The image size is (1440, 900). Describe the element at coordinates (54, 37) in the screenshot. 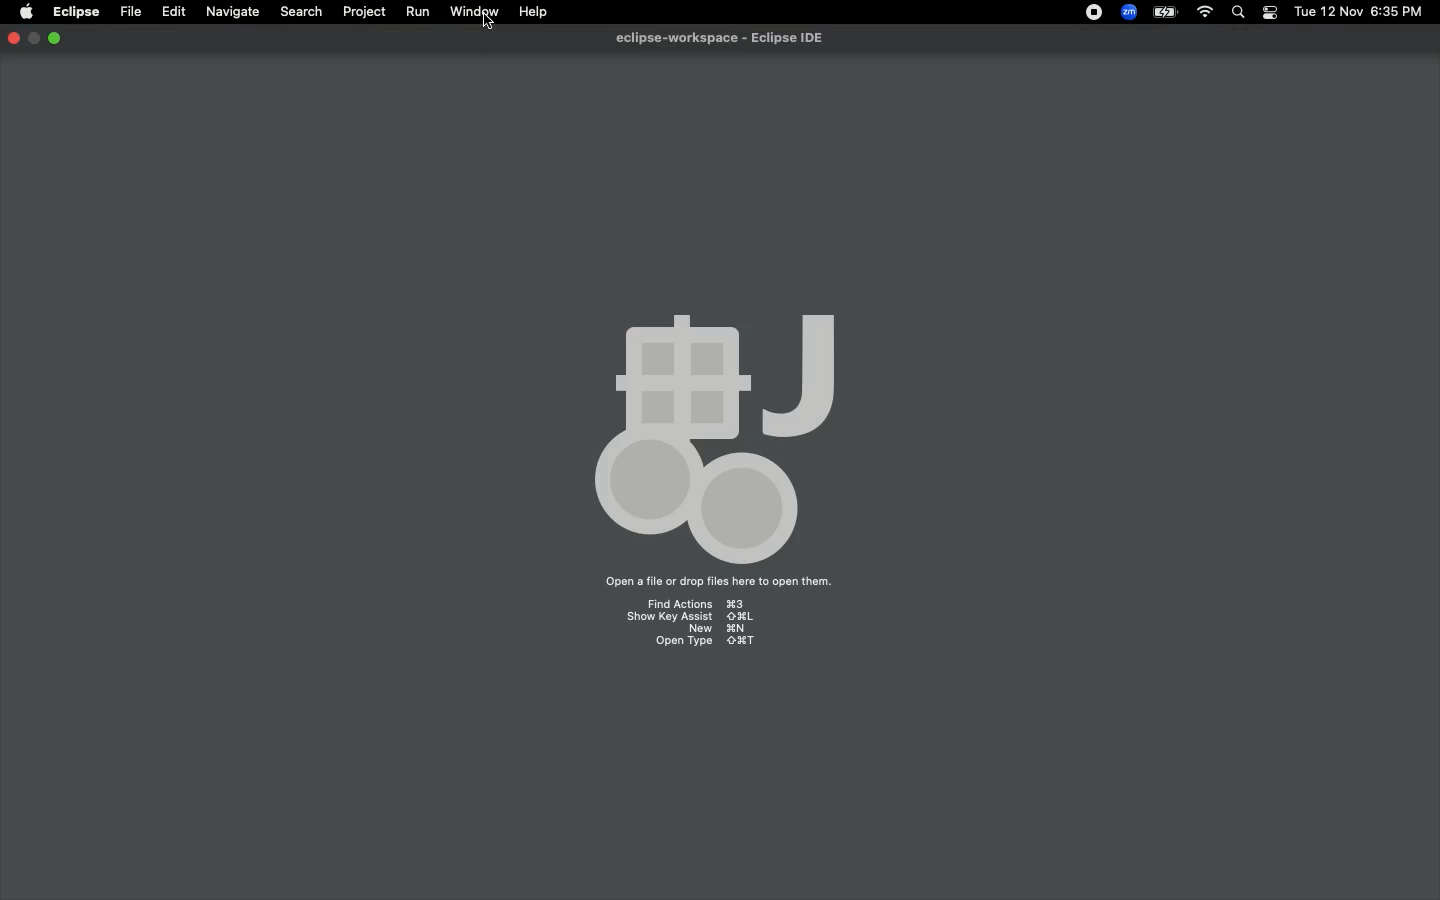

I see `Minimize` at that location.